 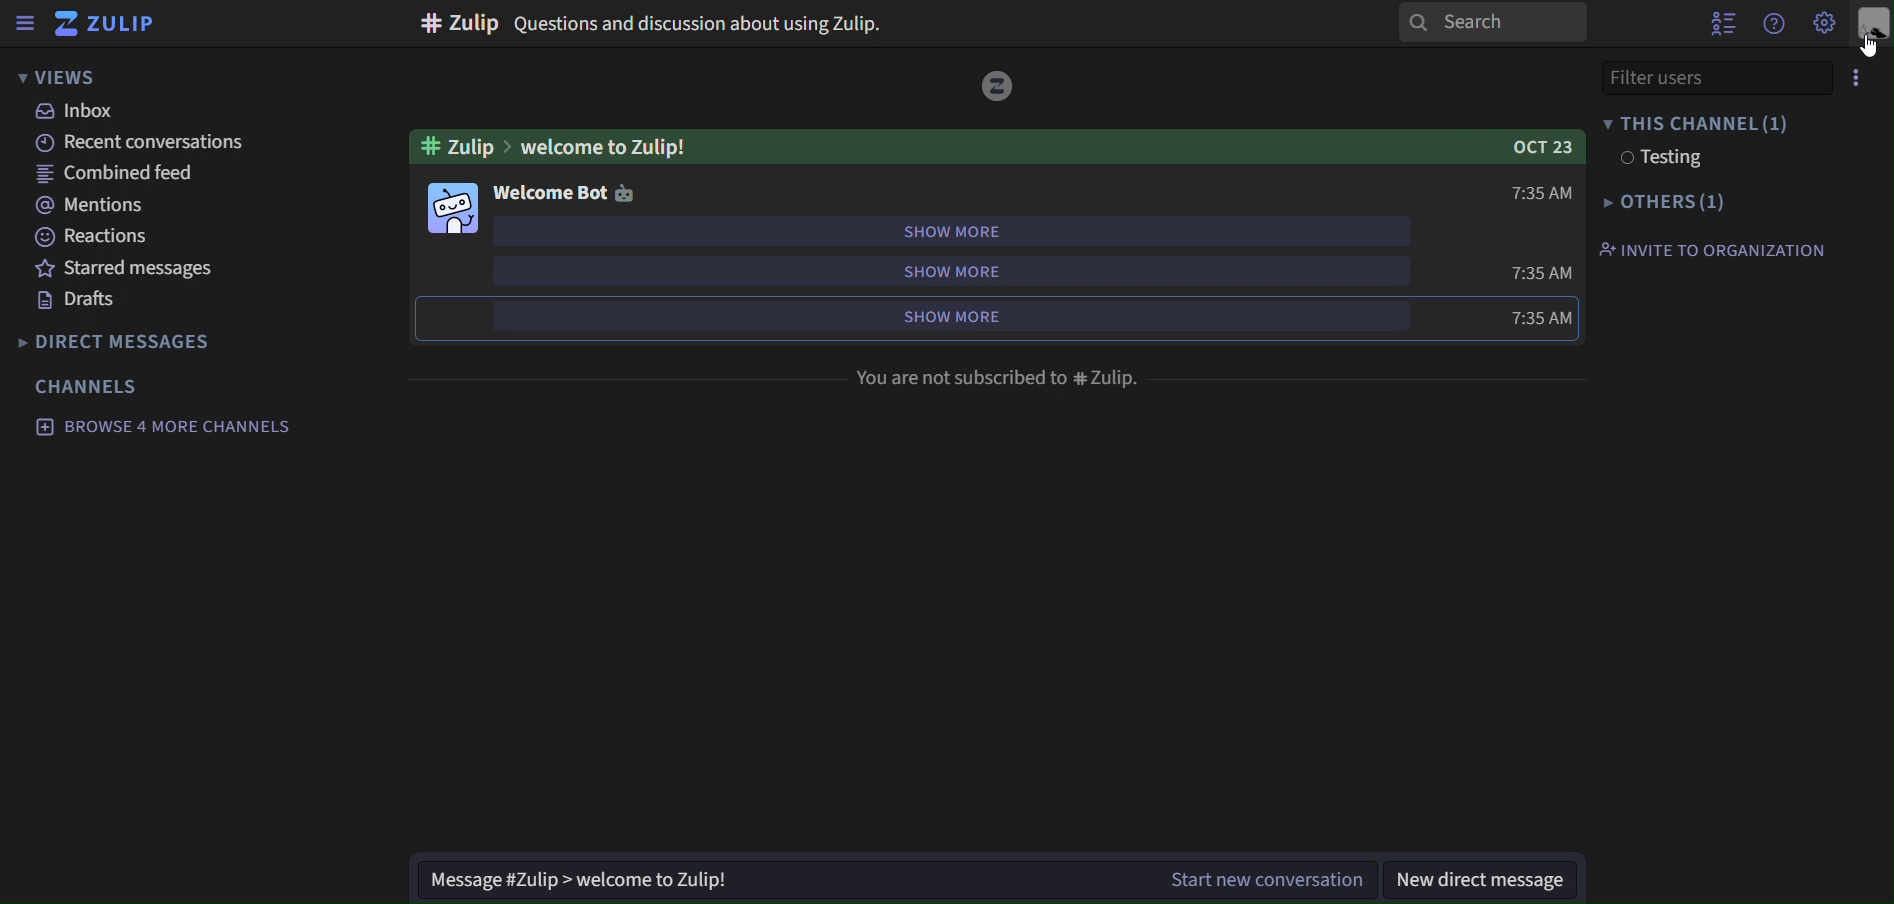 What do you see at coordinates (1773, 28) in the screenshot?
I see `get help` at bounding box center [1773, 28].